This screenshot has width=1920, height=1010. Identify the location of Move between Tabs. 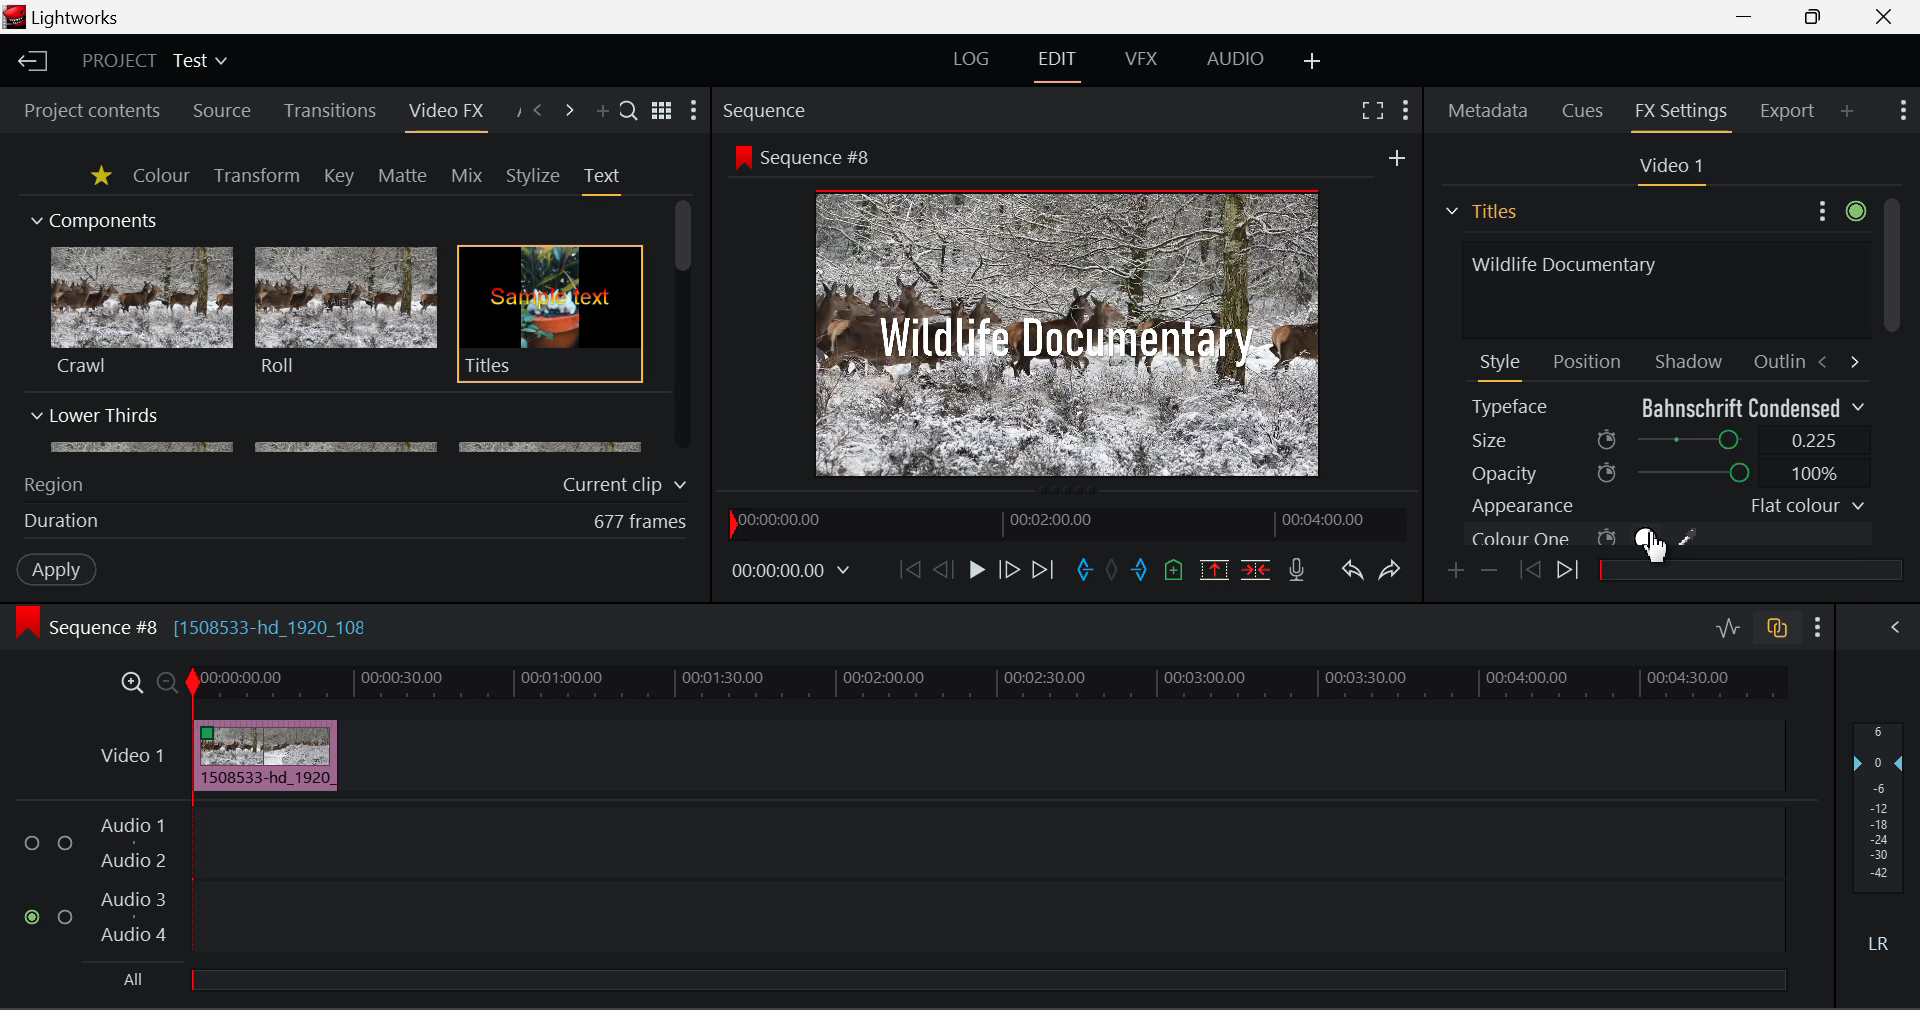
(1838, 360).